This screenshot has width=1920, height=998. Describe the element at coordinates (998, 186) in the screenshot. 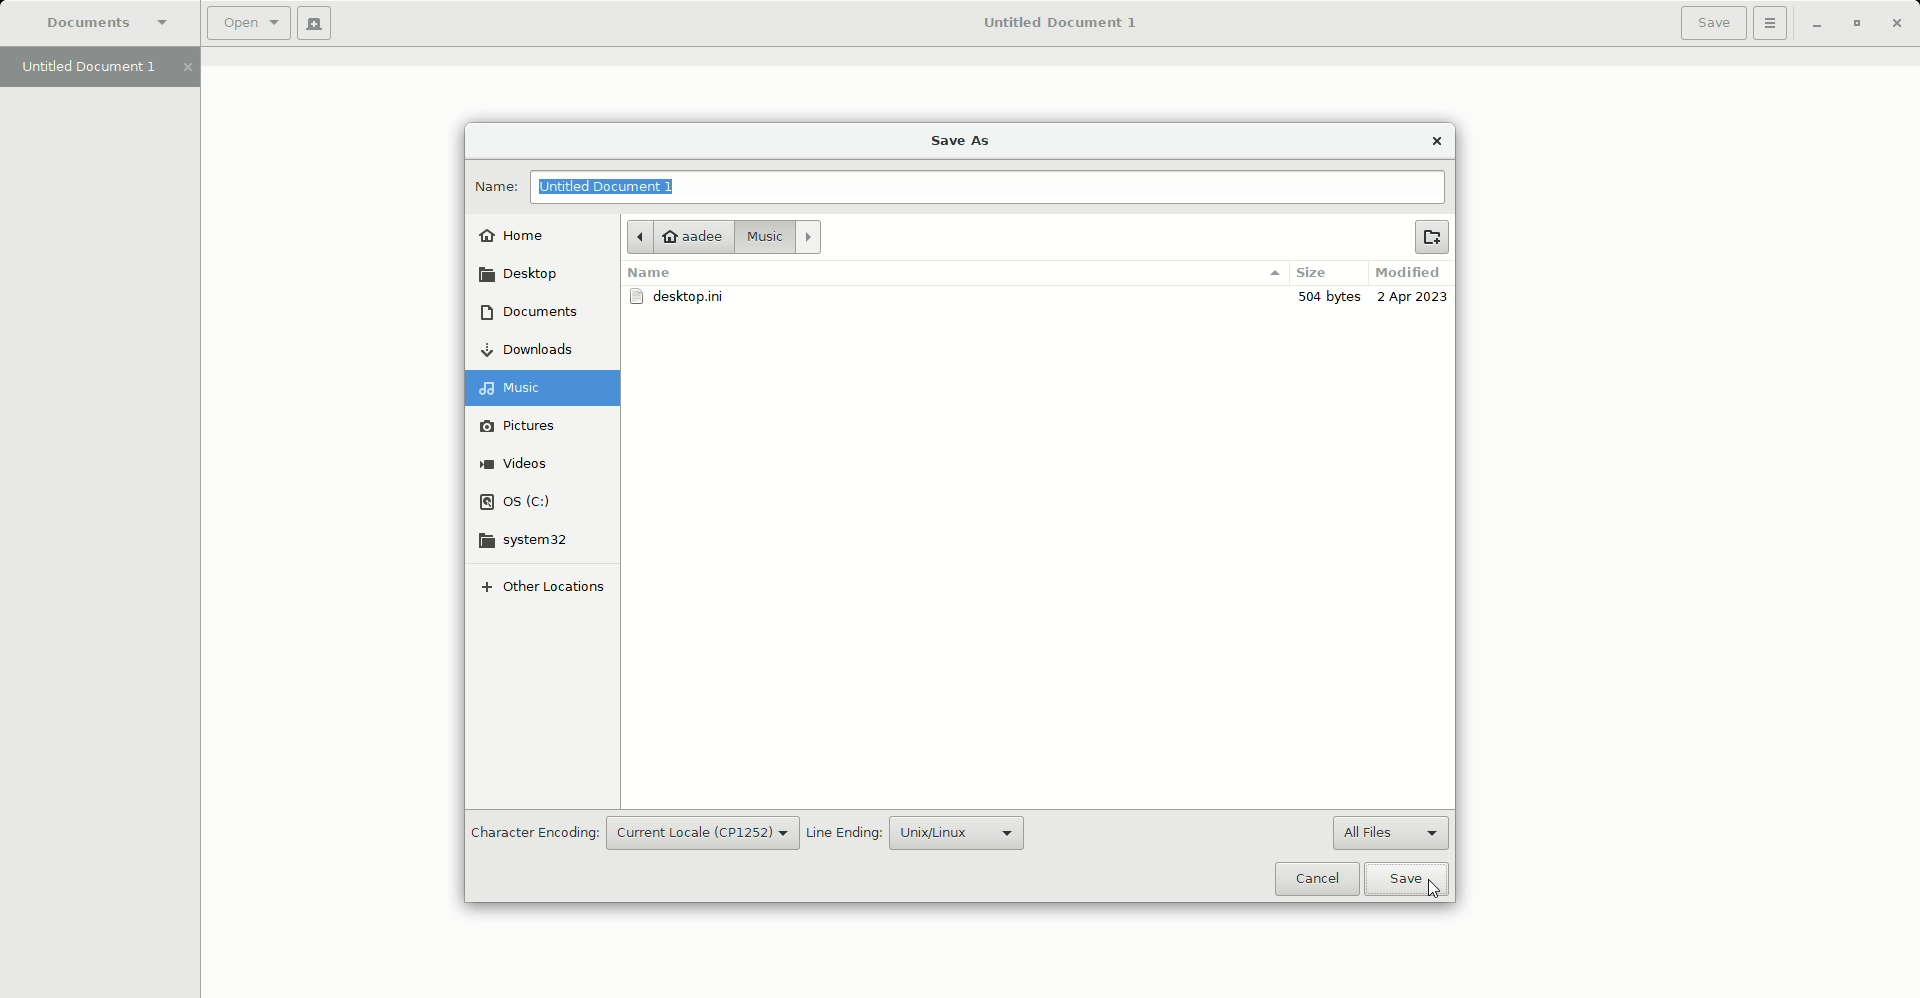

I see `File name` at that location.